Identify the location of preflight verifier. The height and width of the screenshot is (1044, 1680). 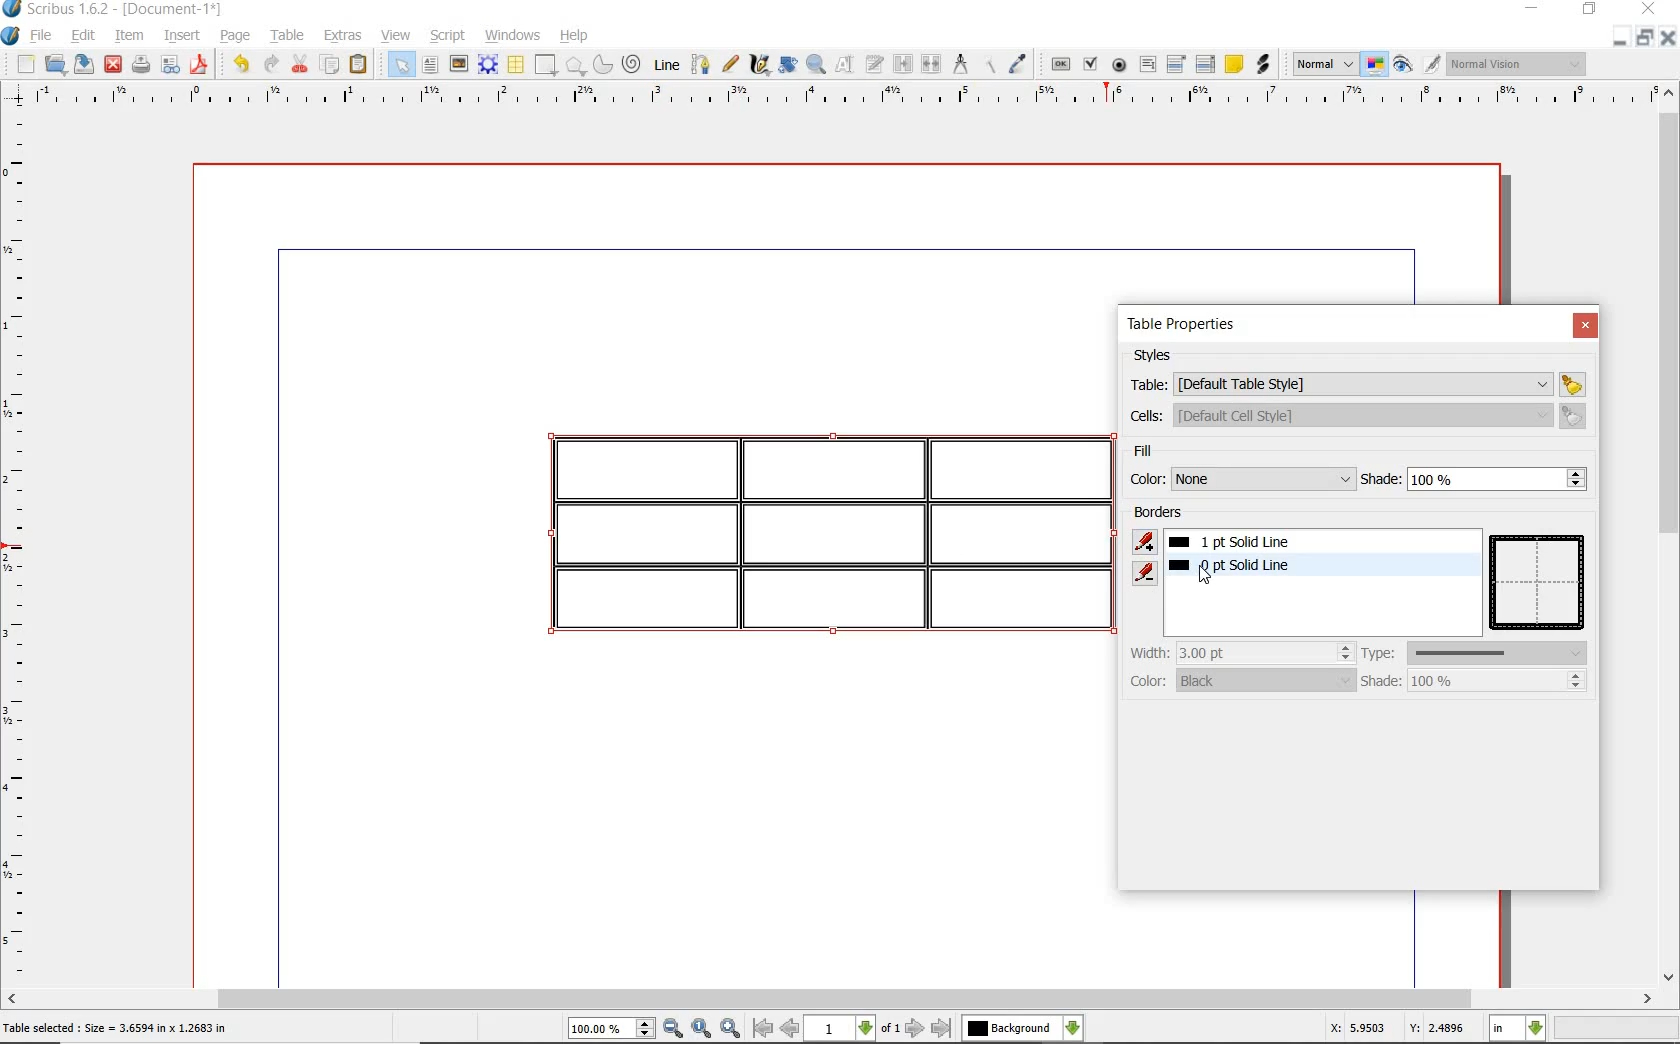
(168, 66).